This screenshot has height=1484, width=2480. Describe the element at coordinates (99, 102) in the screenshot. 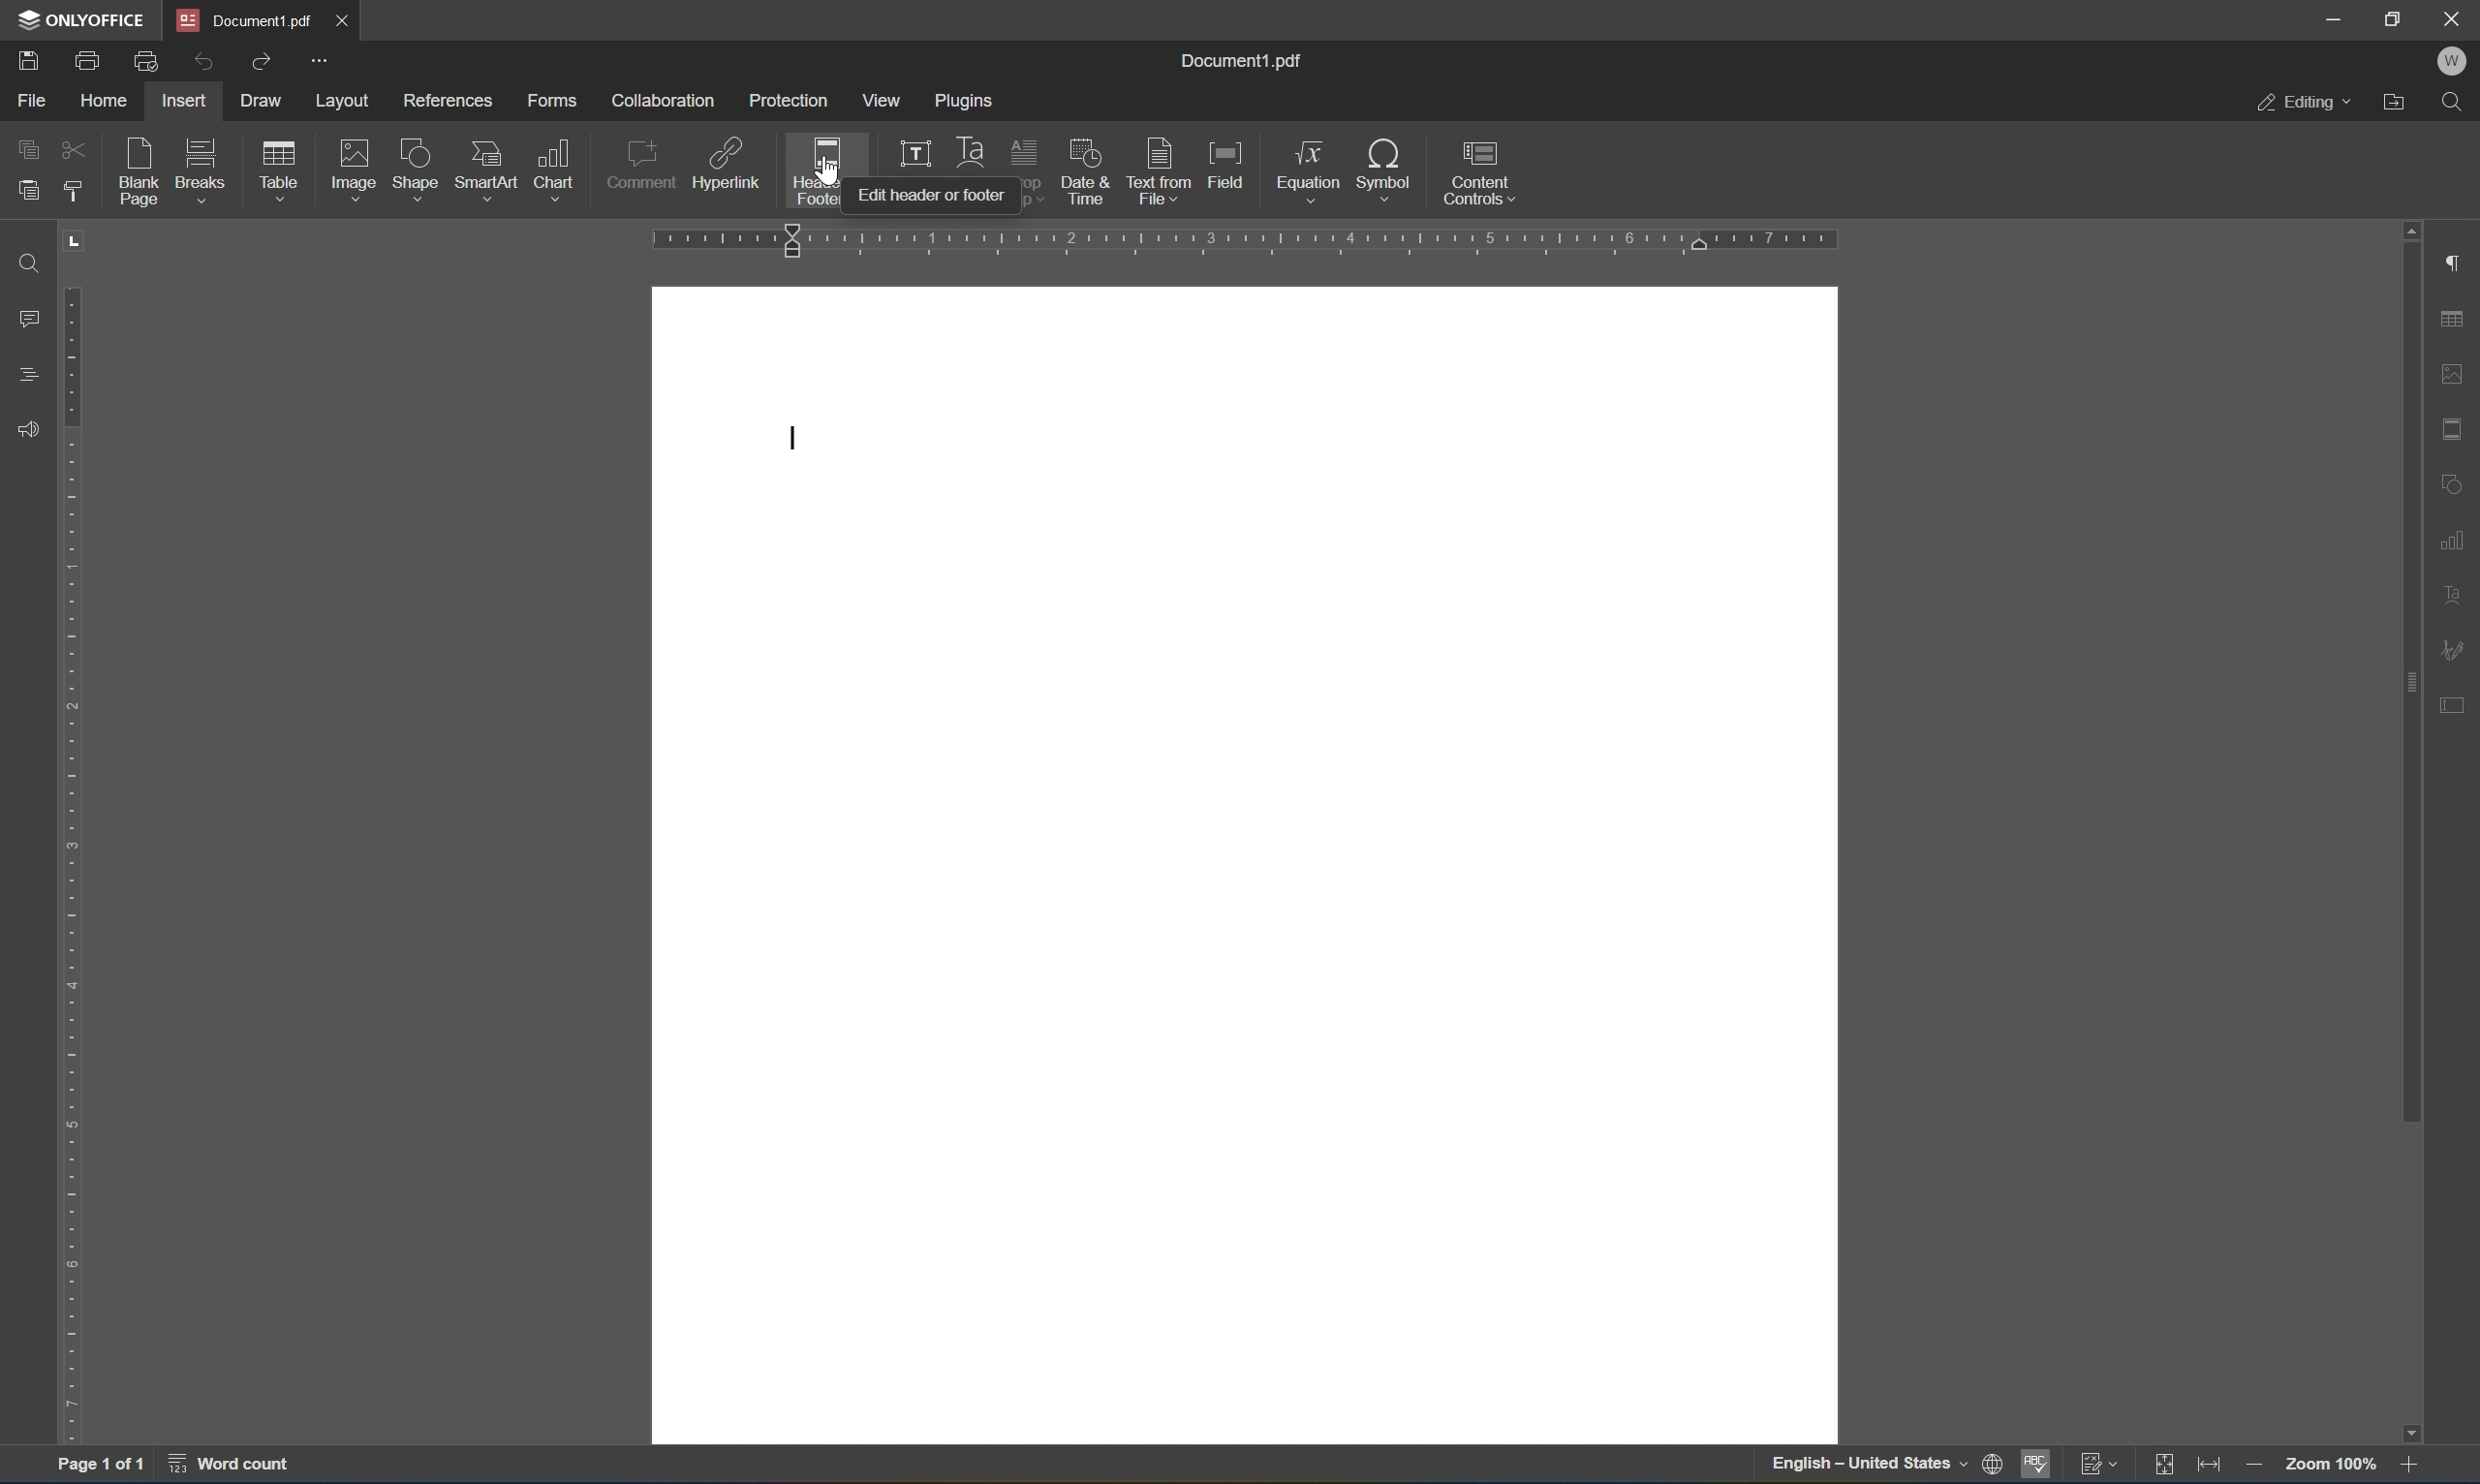

I see `home` at that location.